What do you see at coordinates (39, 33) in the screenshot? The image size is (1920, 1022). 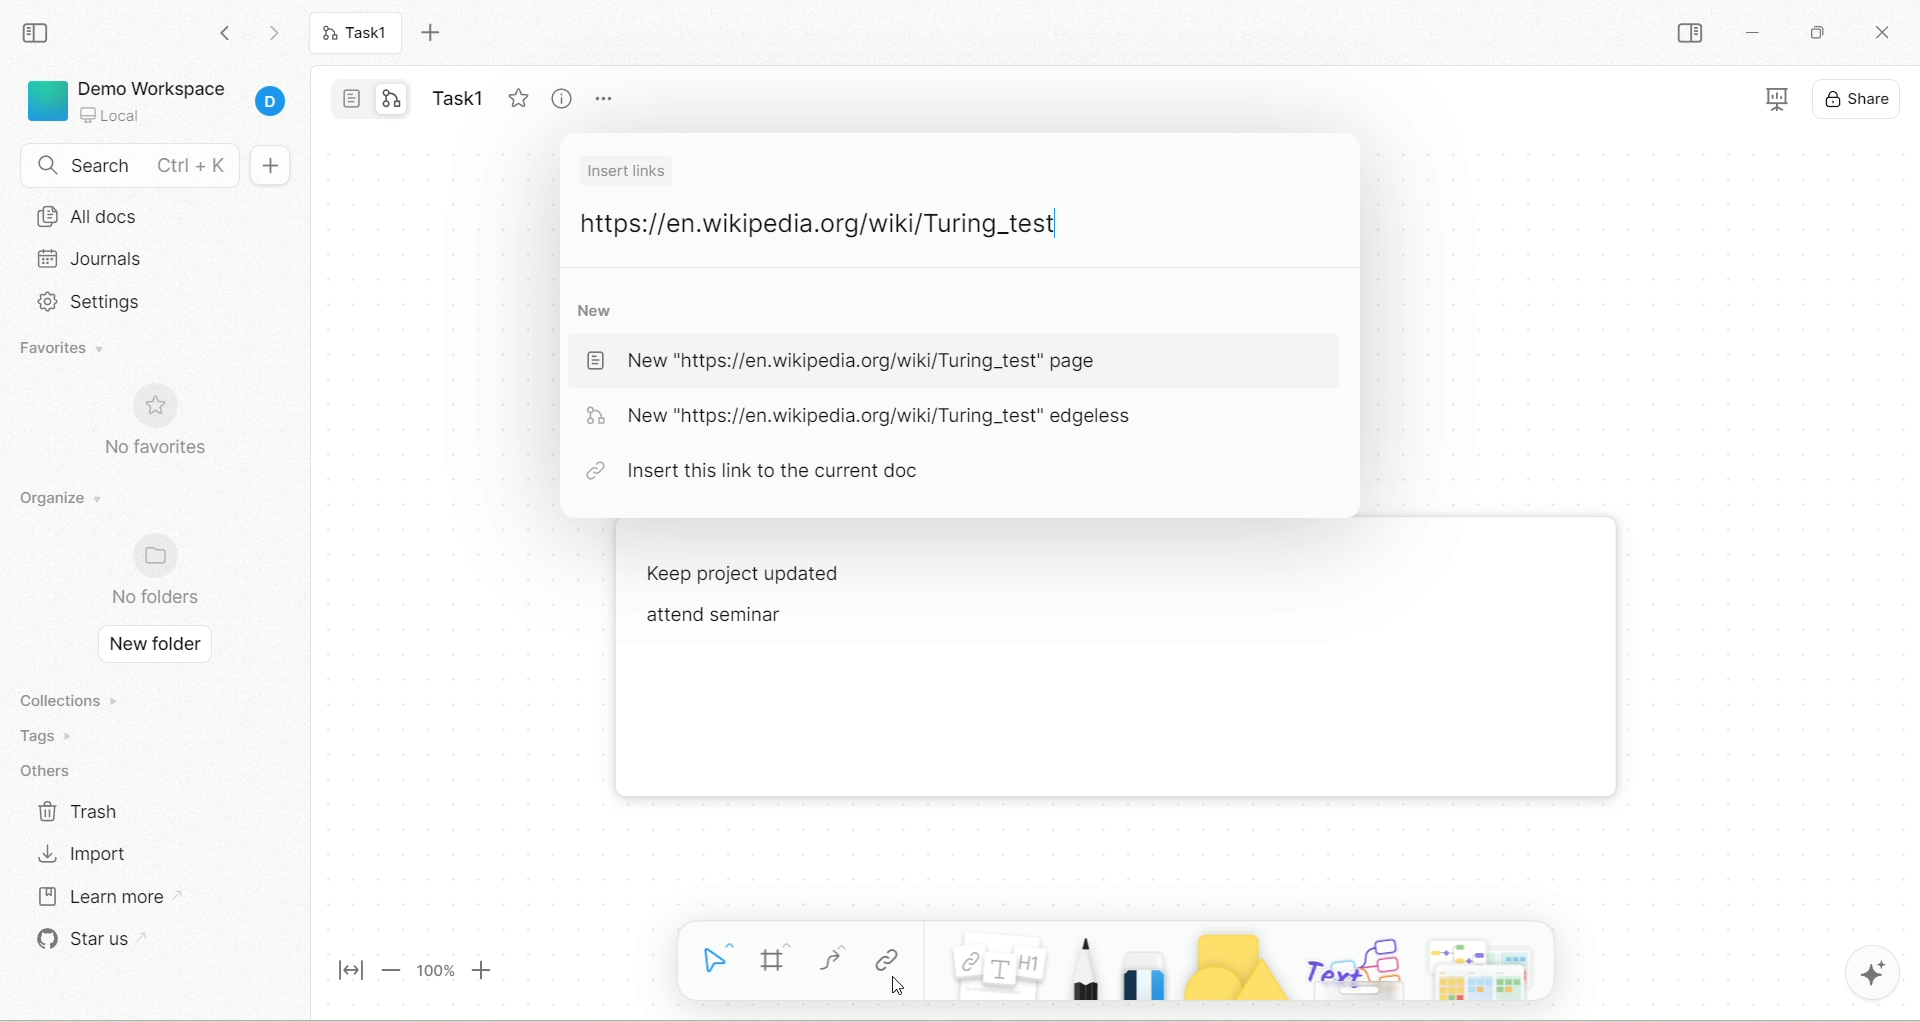 I see `collapse sidebar` at bounding box center [39, 33].